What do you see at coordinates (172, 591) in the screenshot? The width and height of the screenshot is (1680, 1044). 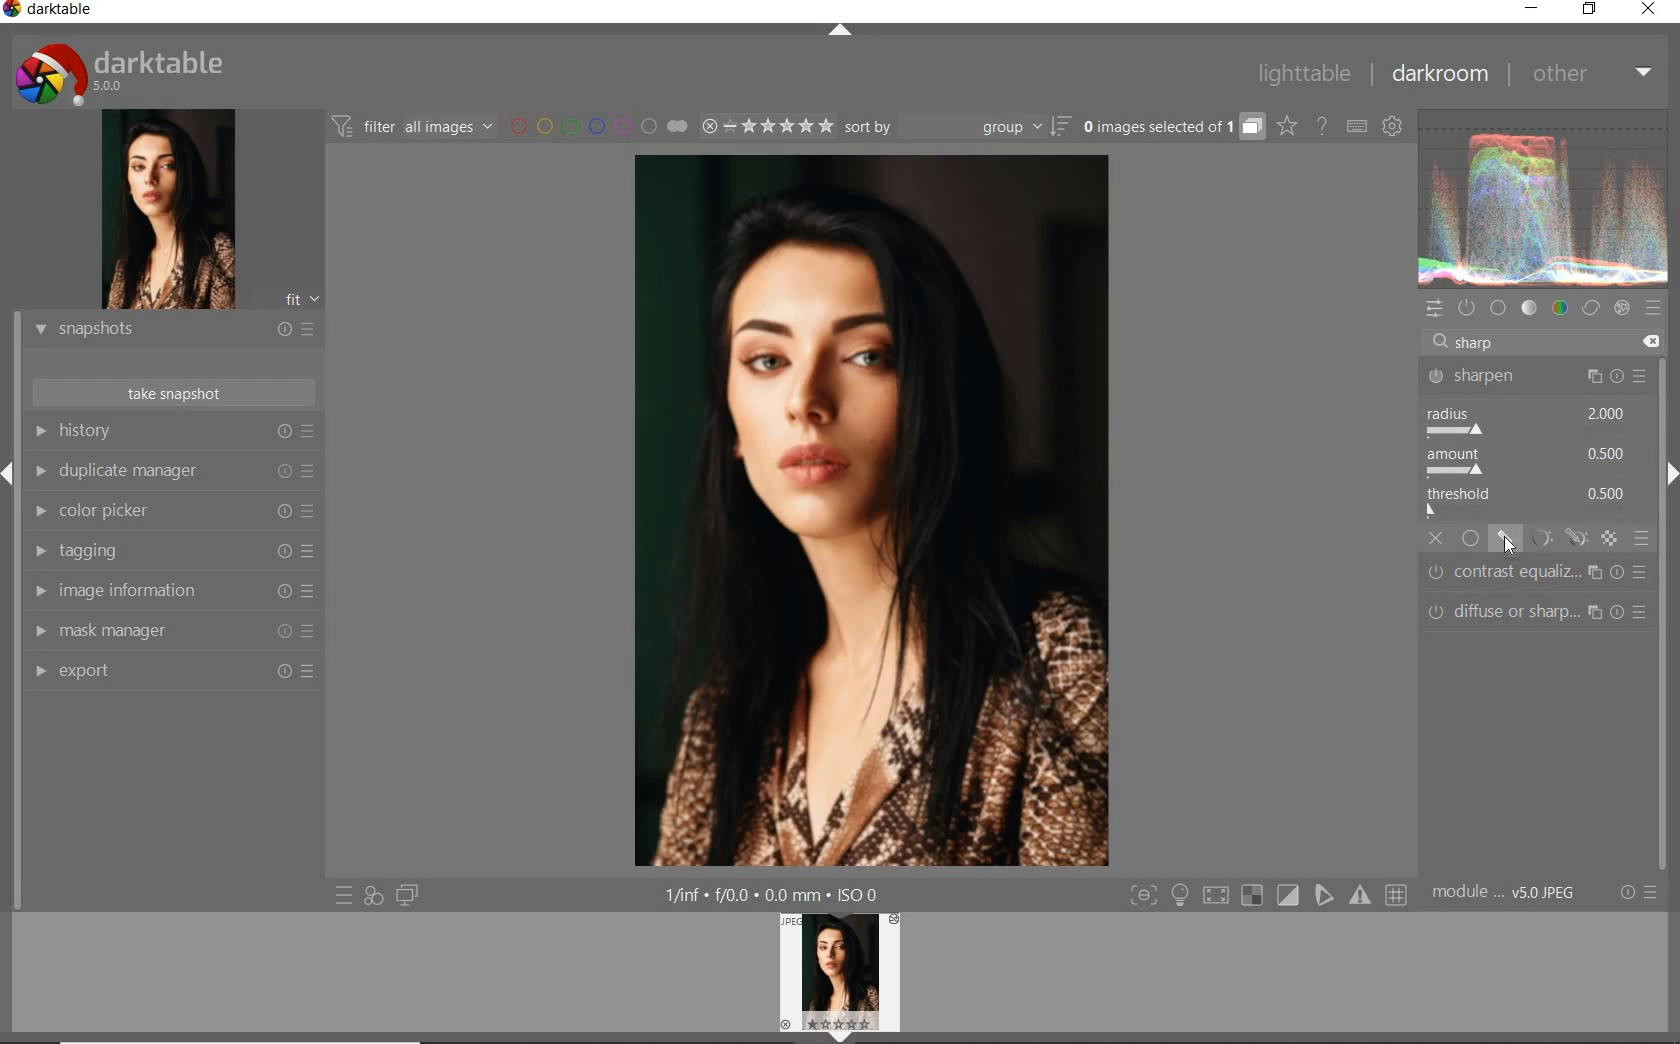 I see `image information` at bounding box center [172, 591].